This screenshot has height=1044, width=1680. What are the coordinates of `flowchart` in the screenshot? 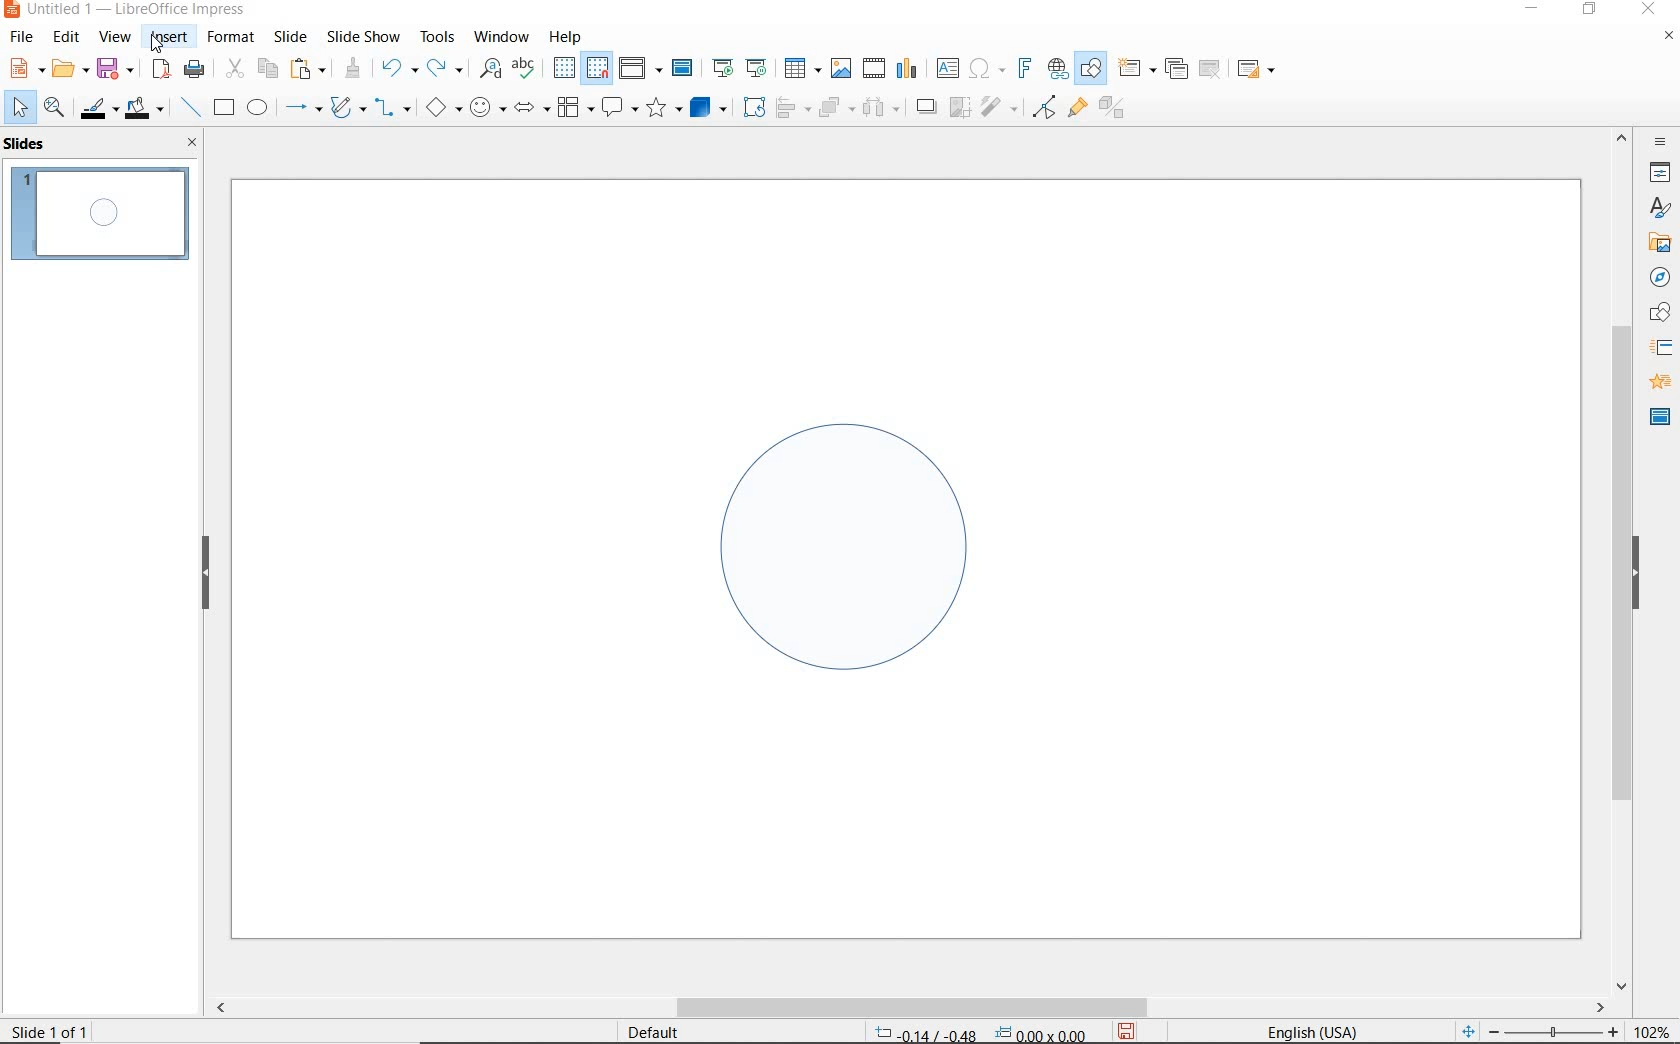 It's located at (574, 109).